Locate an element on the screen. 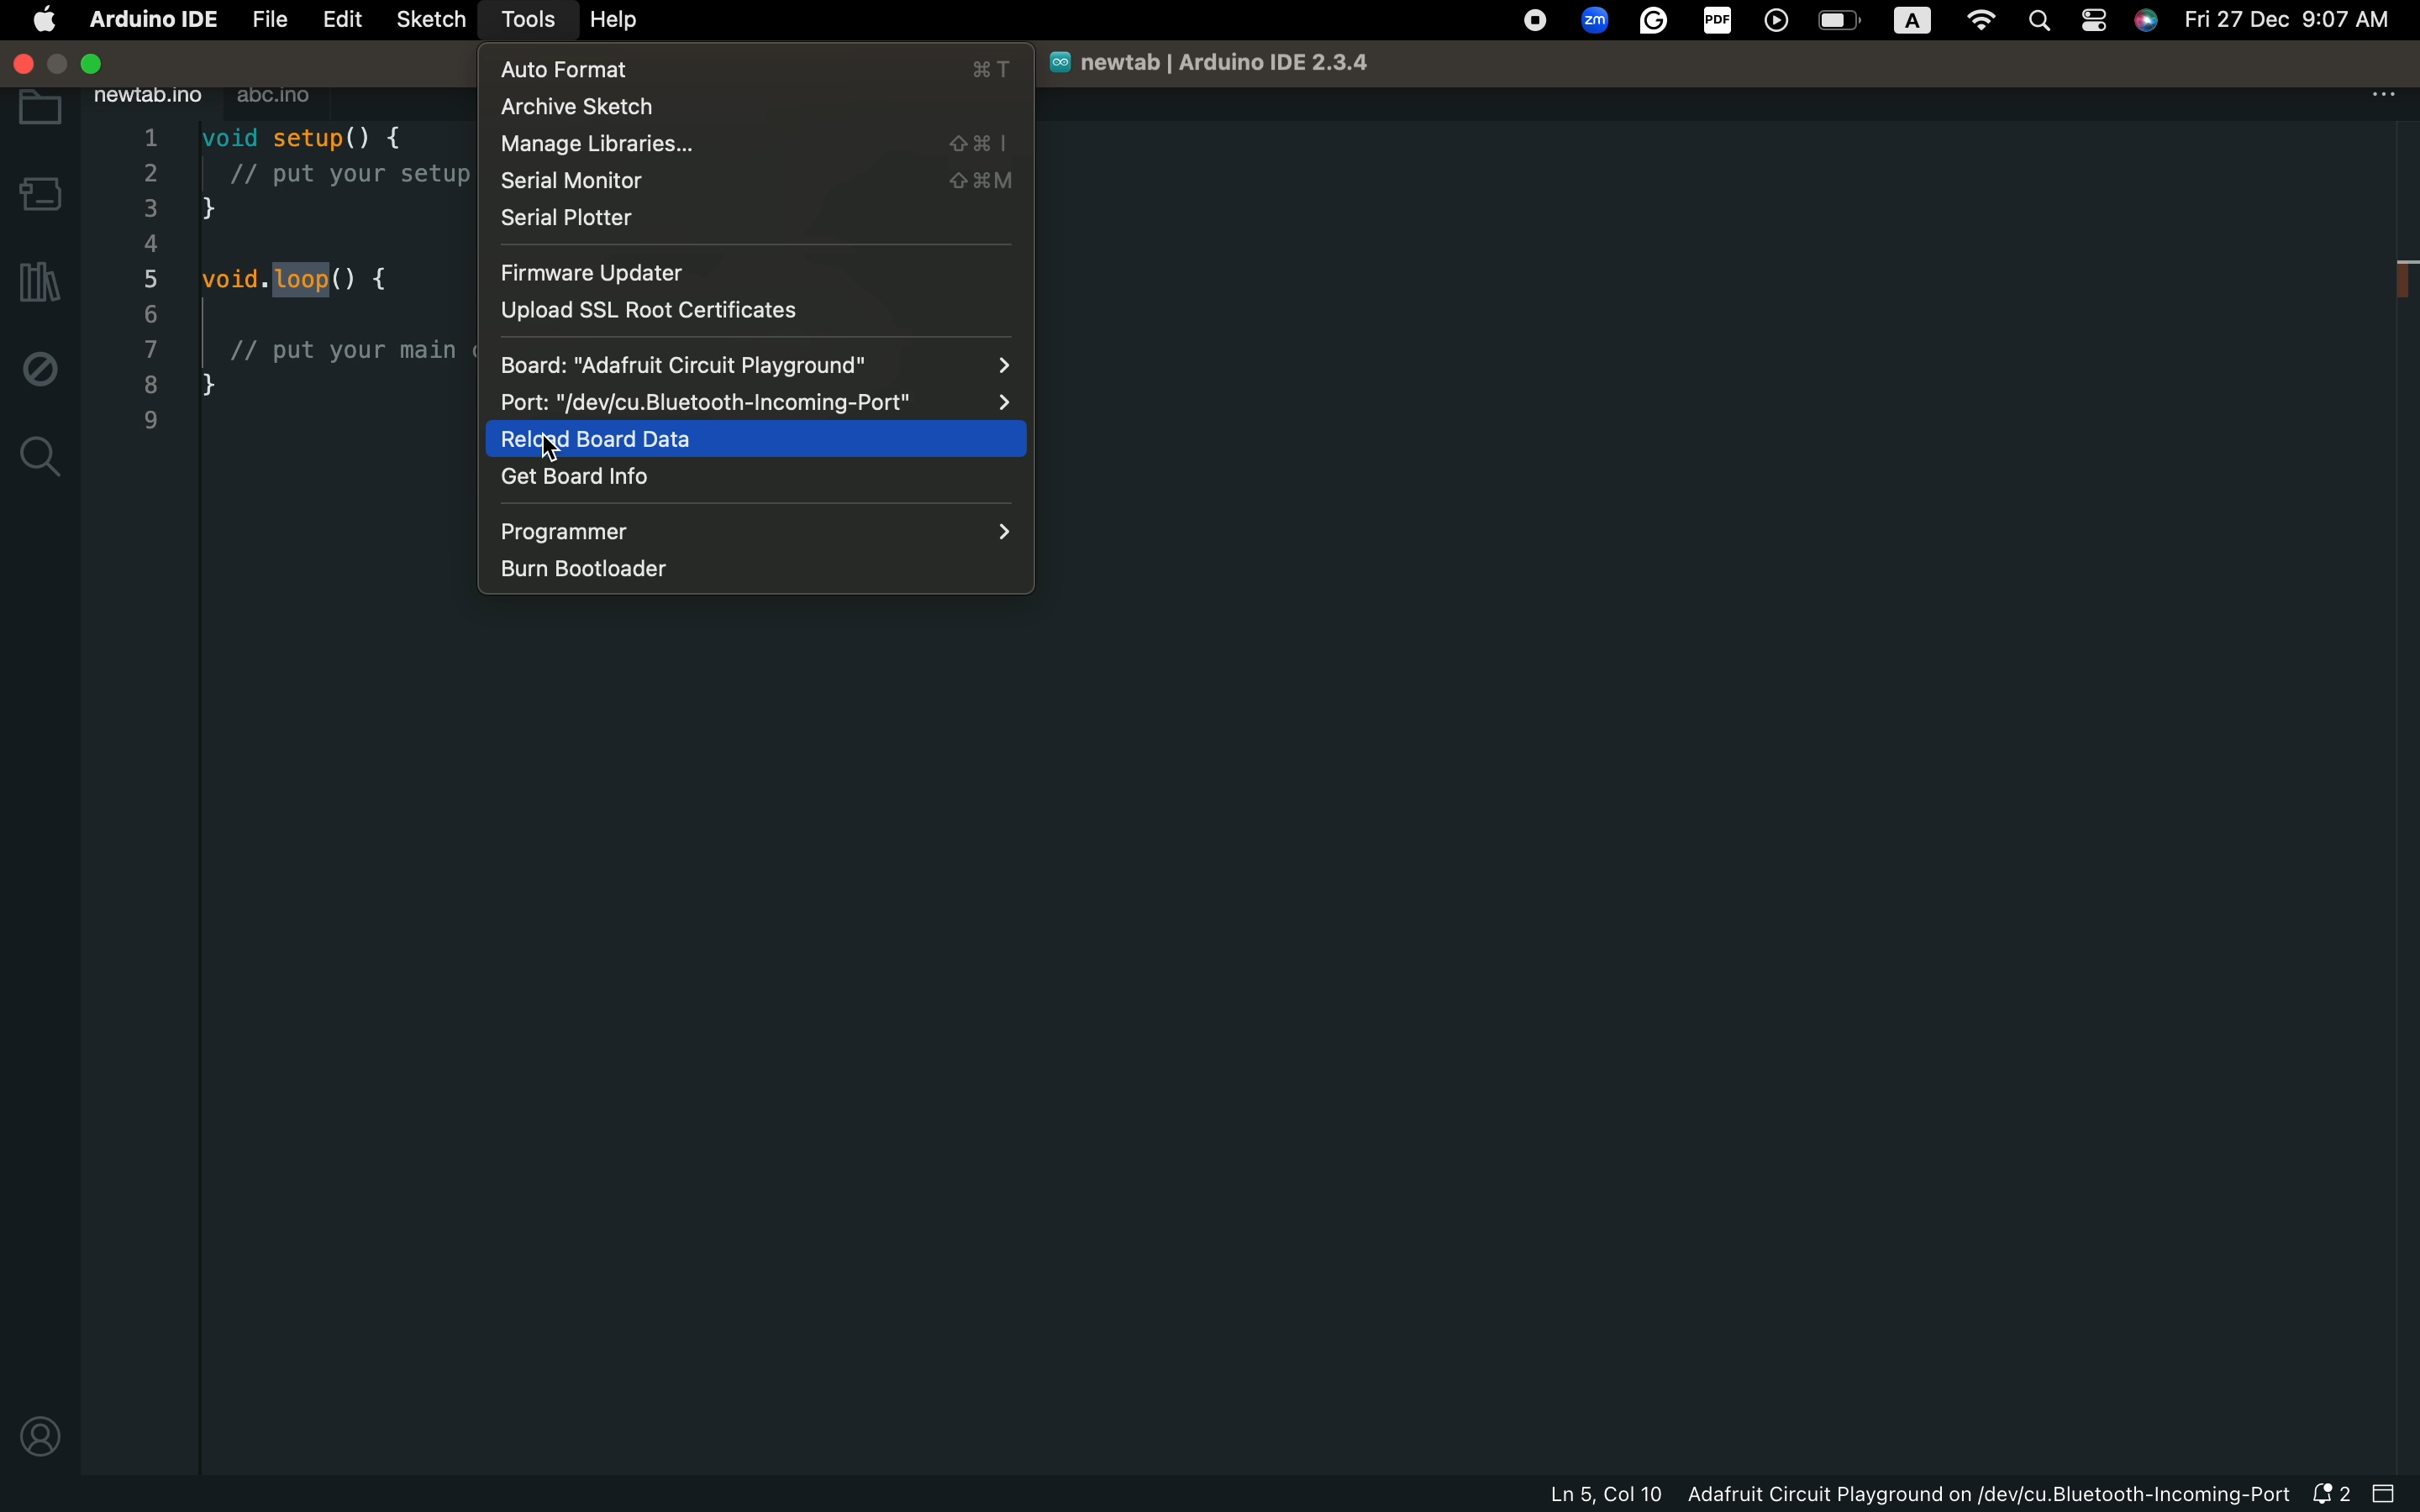  Board: "Adafruit Circuit Playground" is located at coordinates (753, 363).